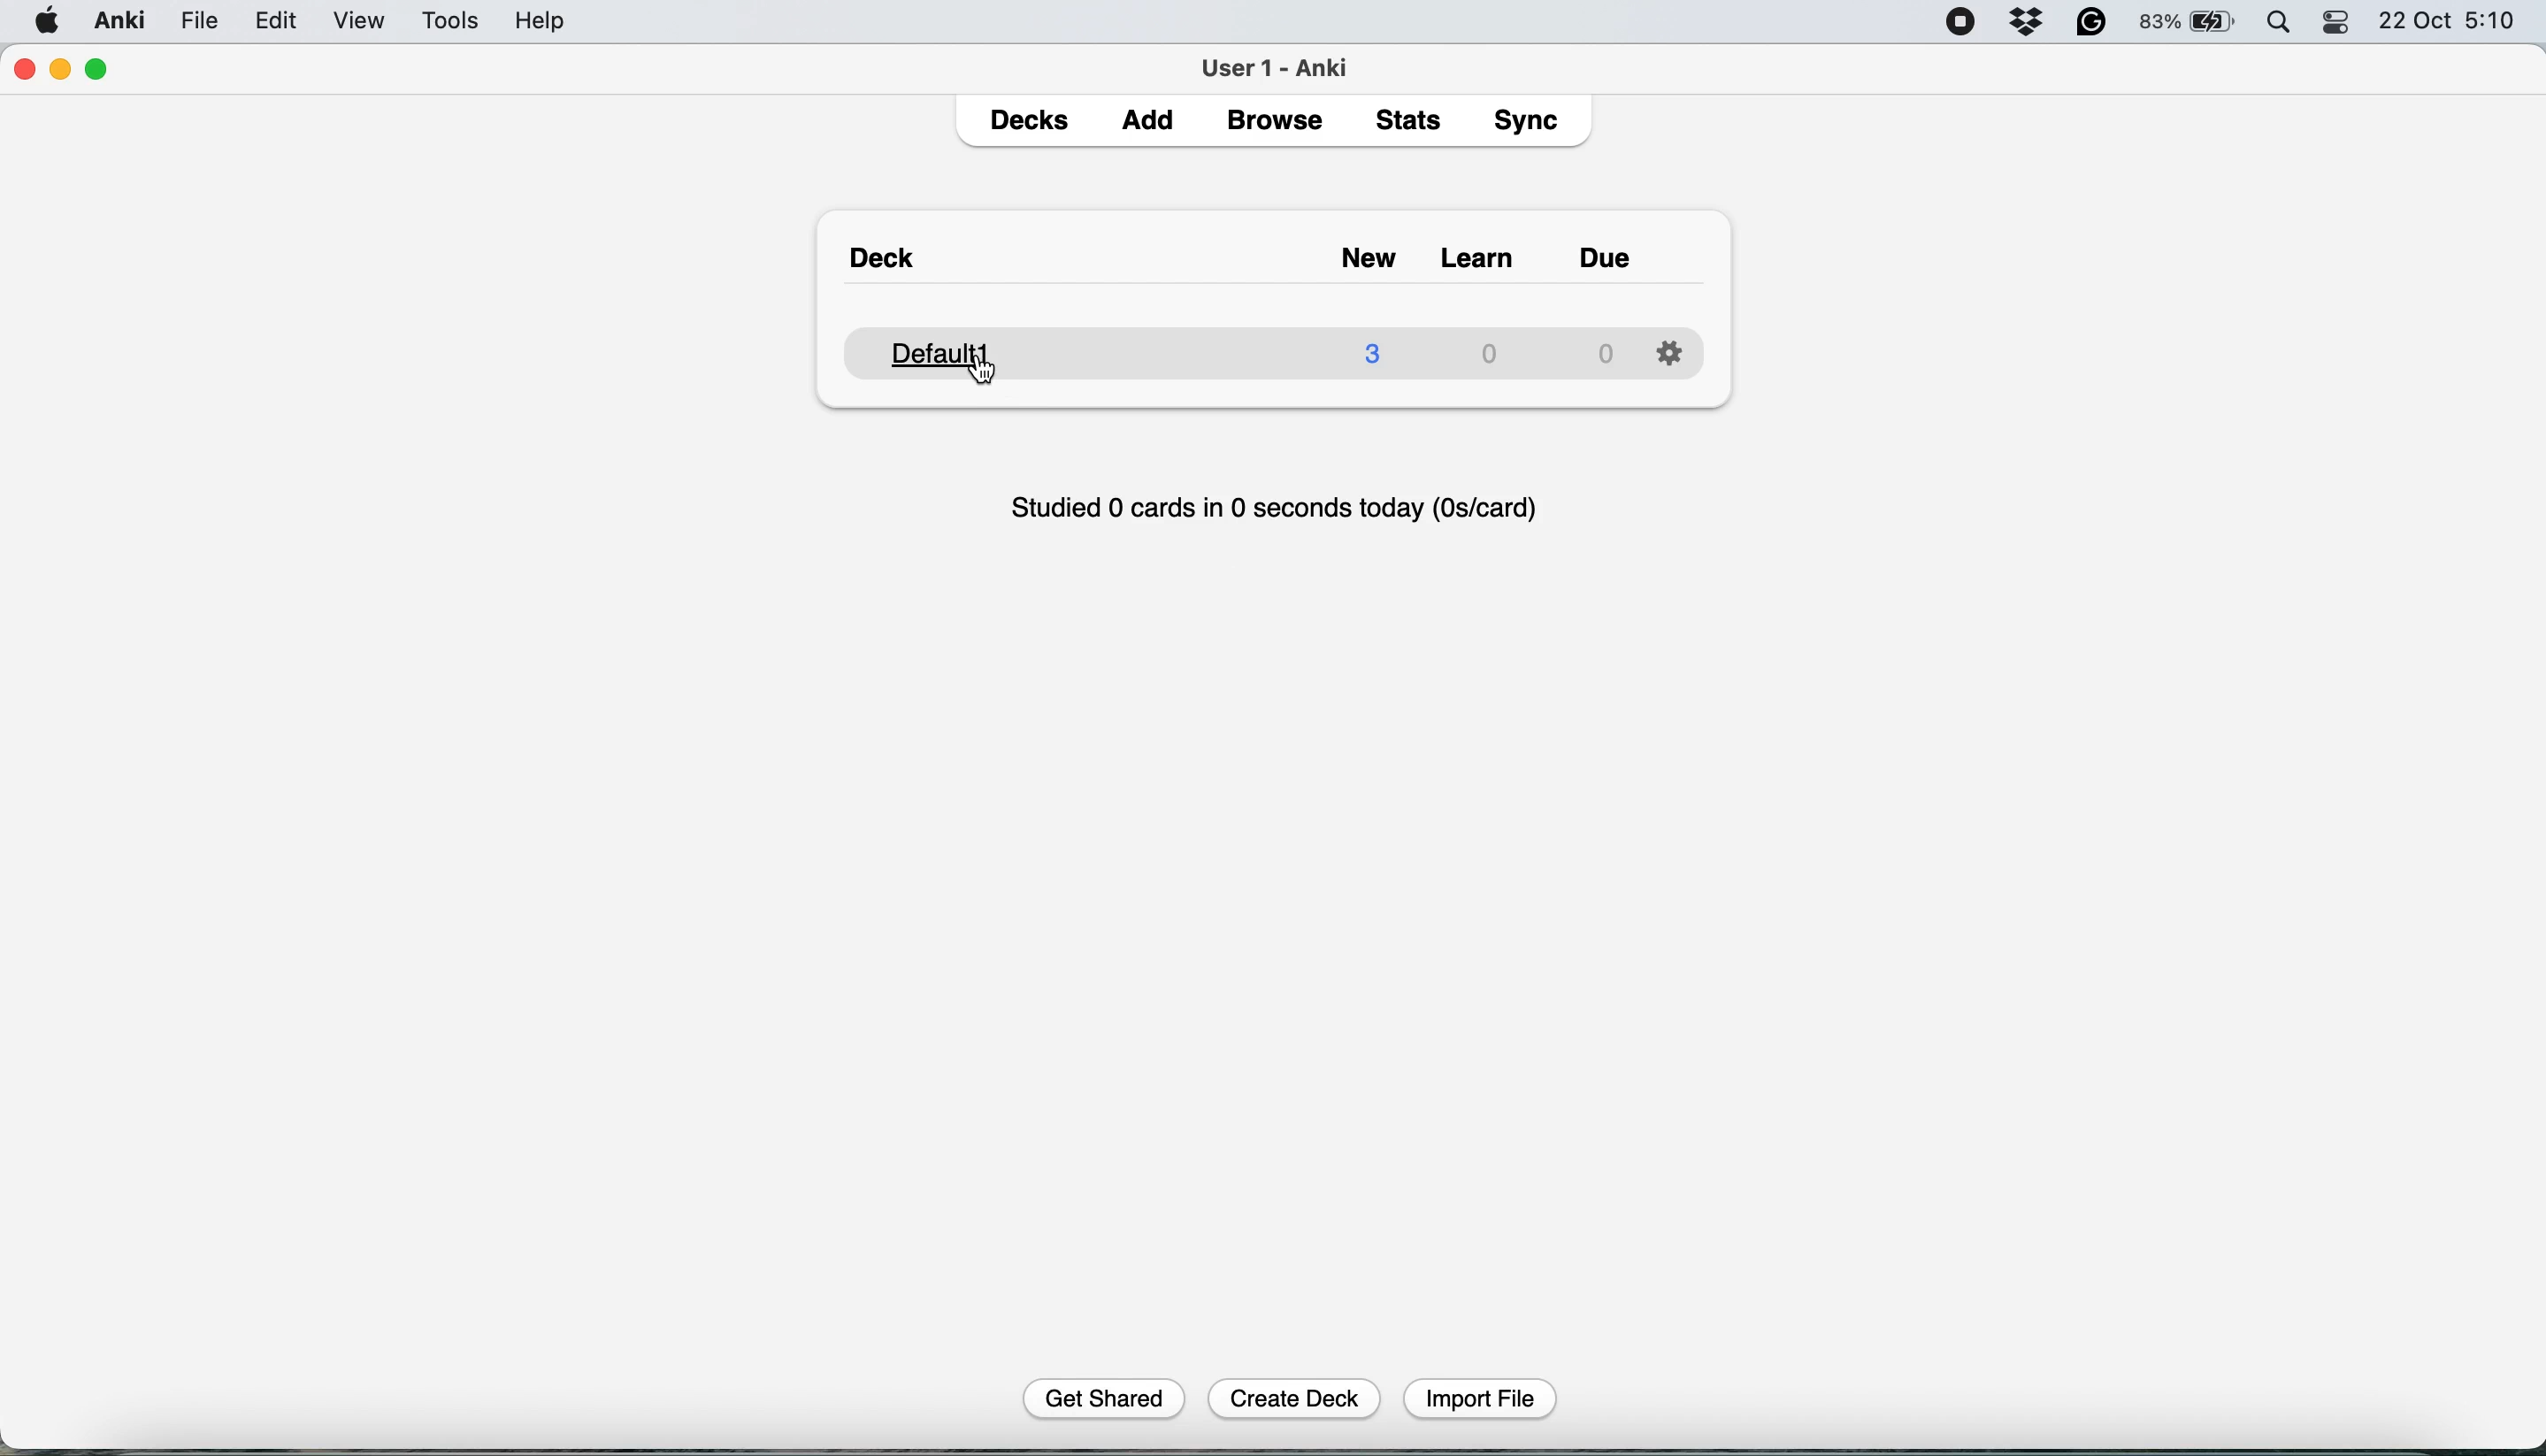 Image resolution: width=2546 pixels, height=1456 pixels. What do you see at coordinates (1286, 64) in the screenshot?
I see `user 1 - Anki` at bounding box center [1286, 64].